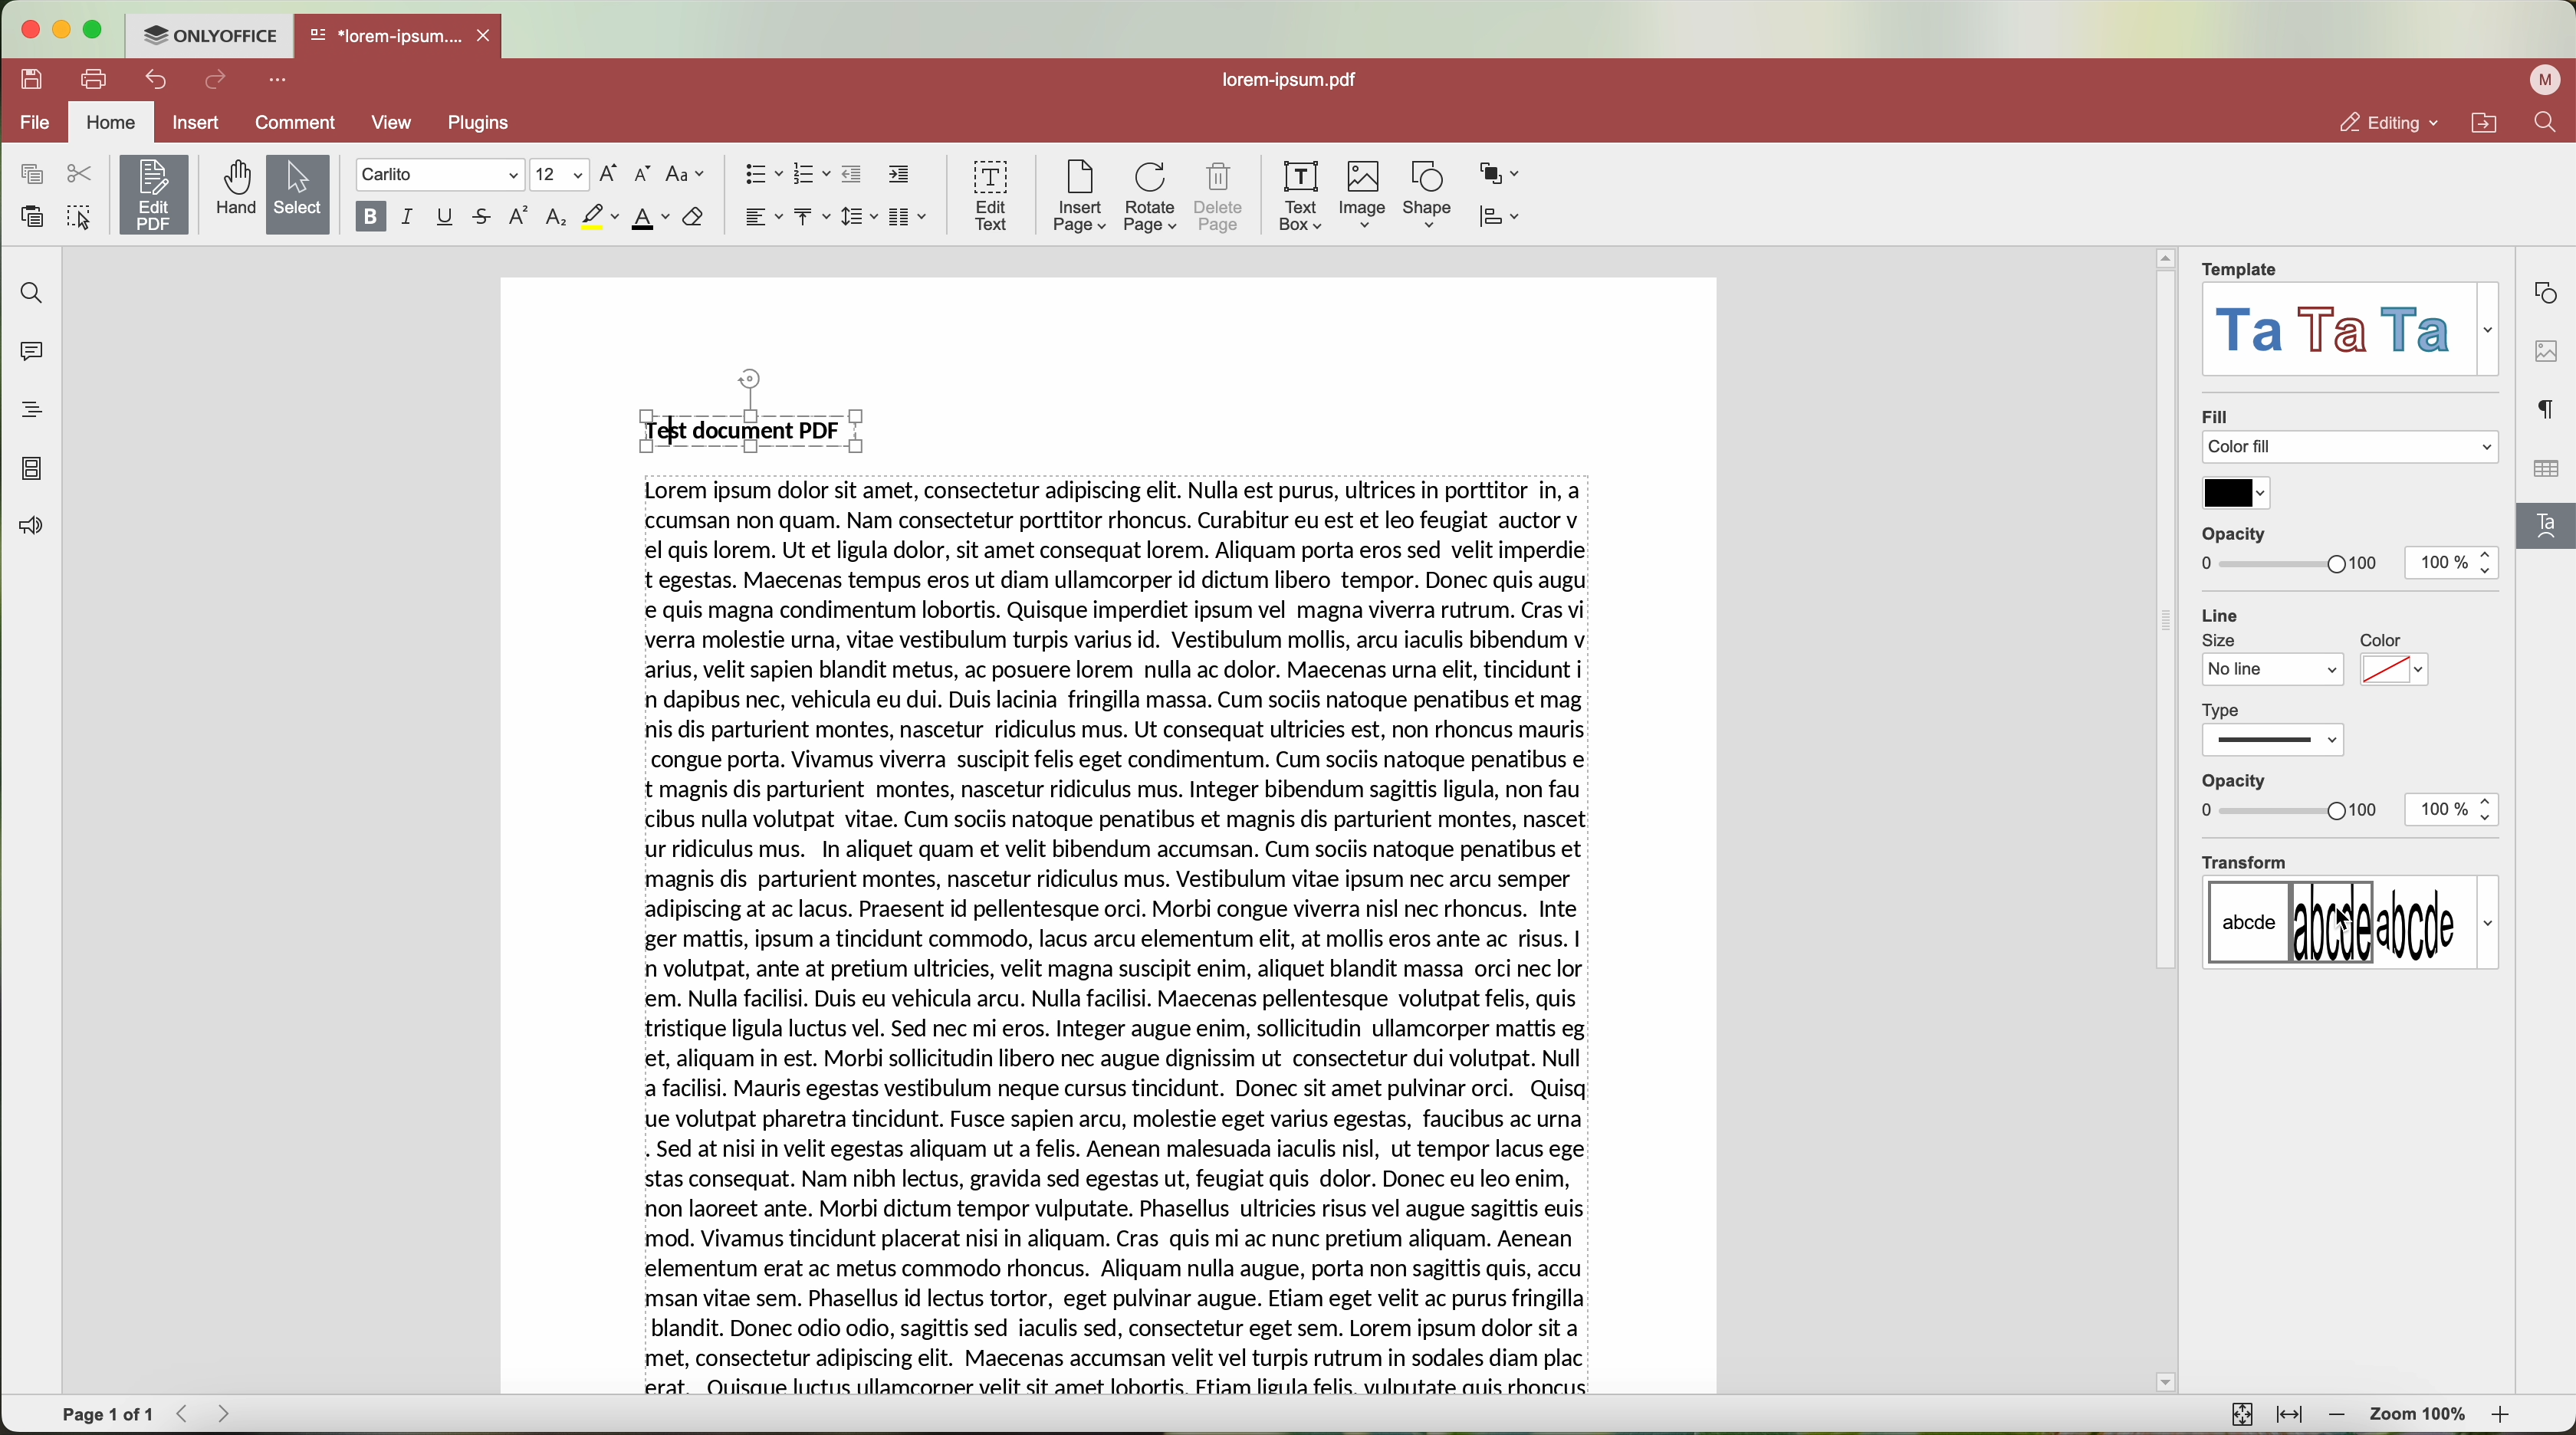  I want to click on fit to width, so click(2289, 1416).